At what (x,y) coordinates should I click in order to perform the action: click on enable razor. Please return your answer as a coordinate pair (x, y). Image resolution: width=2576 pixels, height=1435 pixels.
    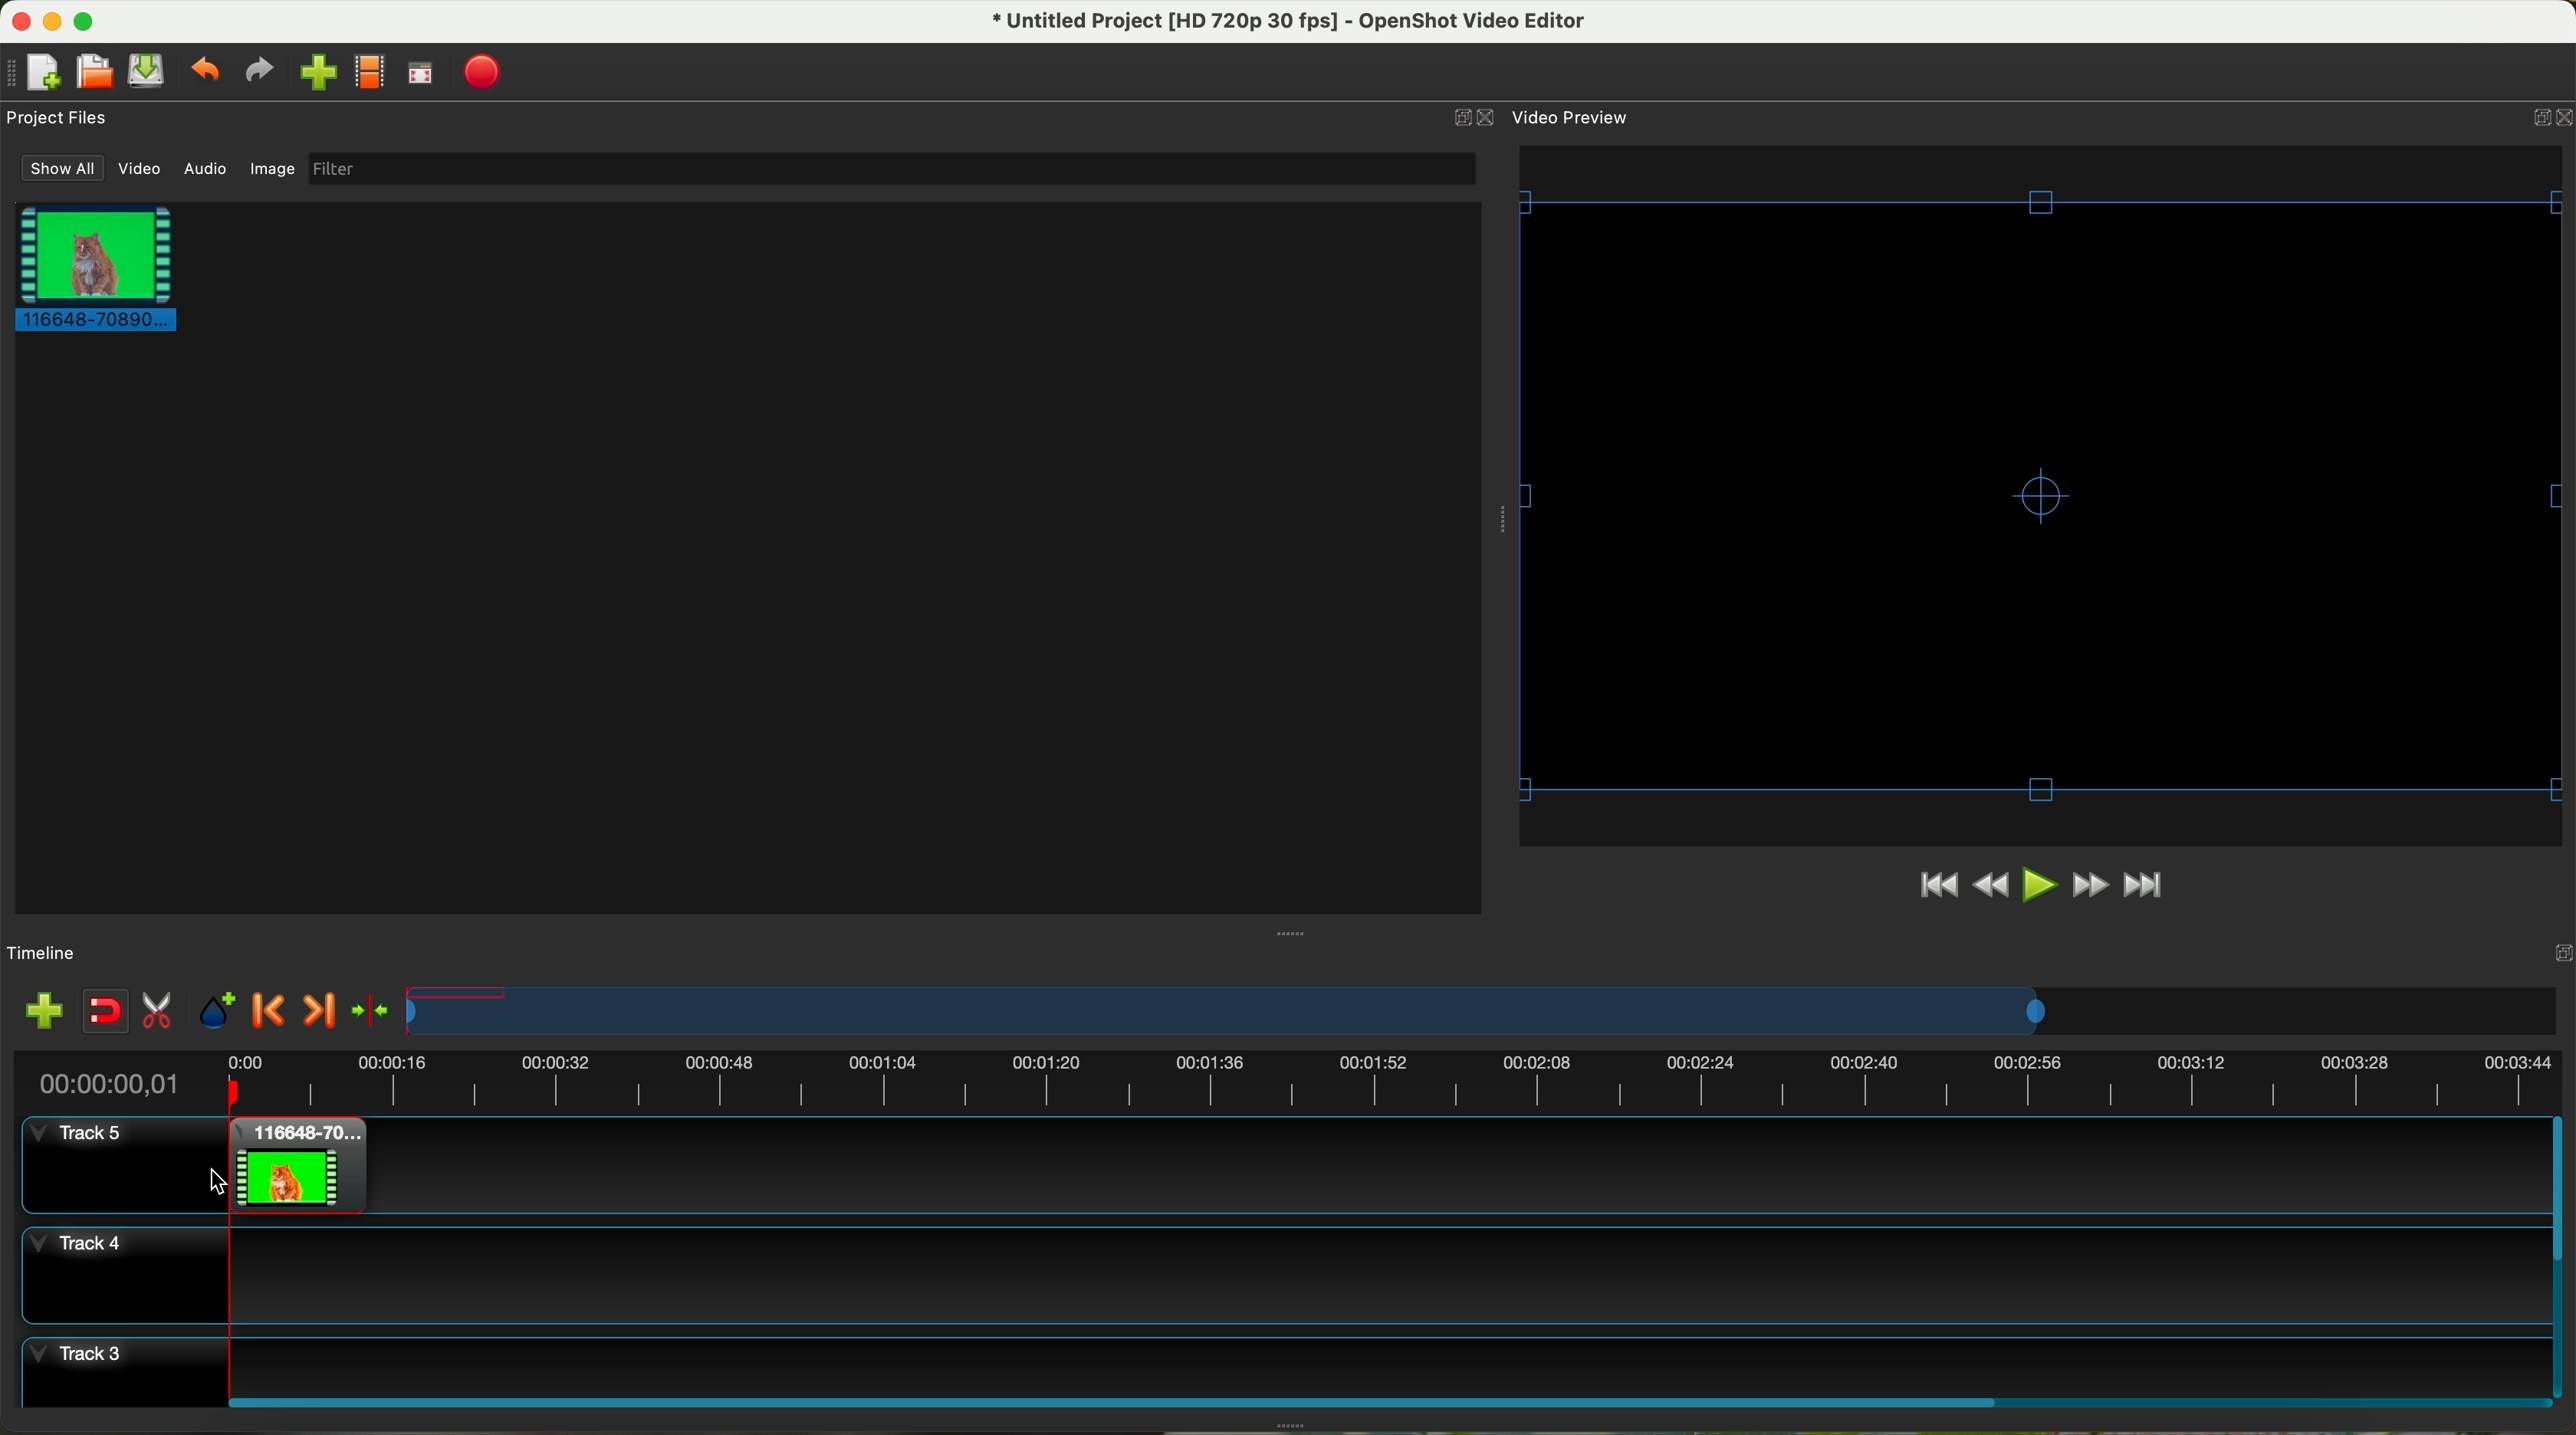
    Looking at the image, I should click on (158, 1013).